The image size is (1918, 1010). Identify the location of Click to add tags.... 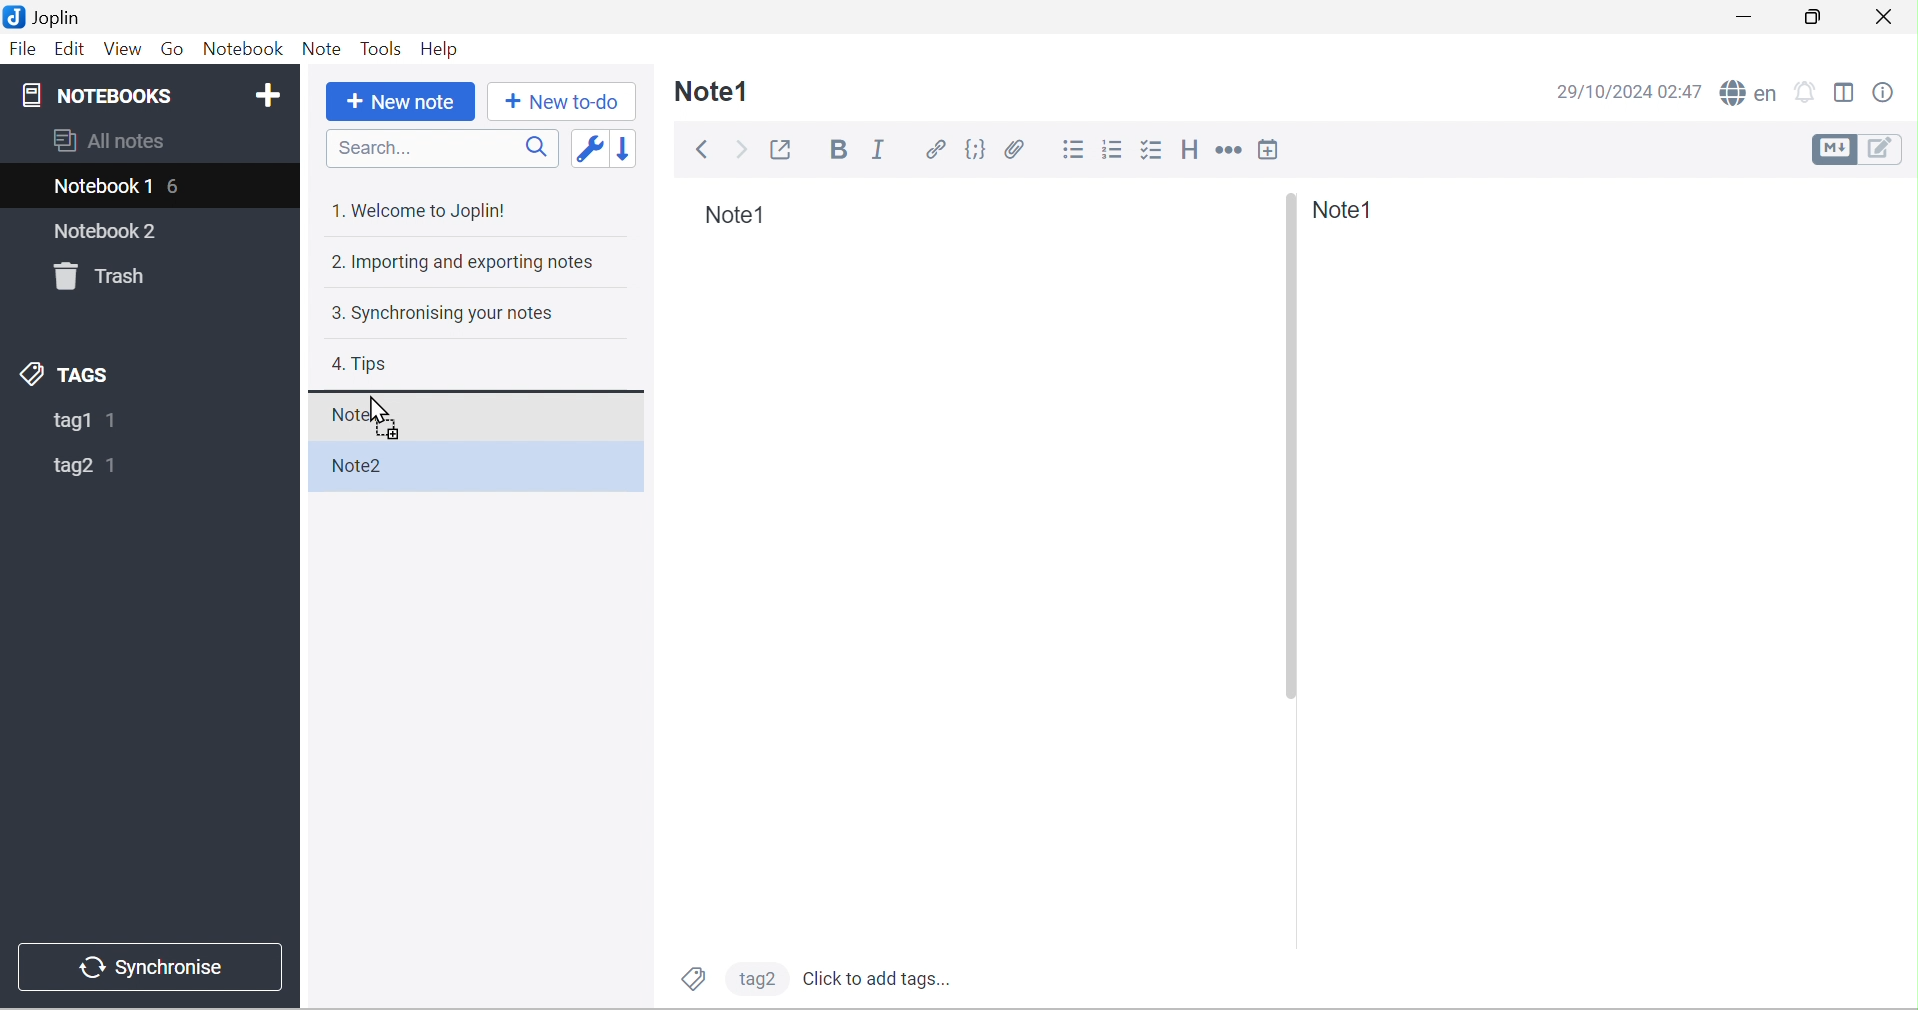
(875, 980).